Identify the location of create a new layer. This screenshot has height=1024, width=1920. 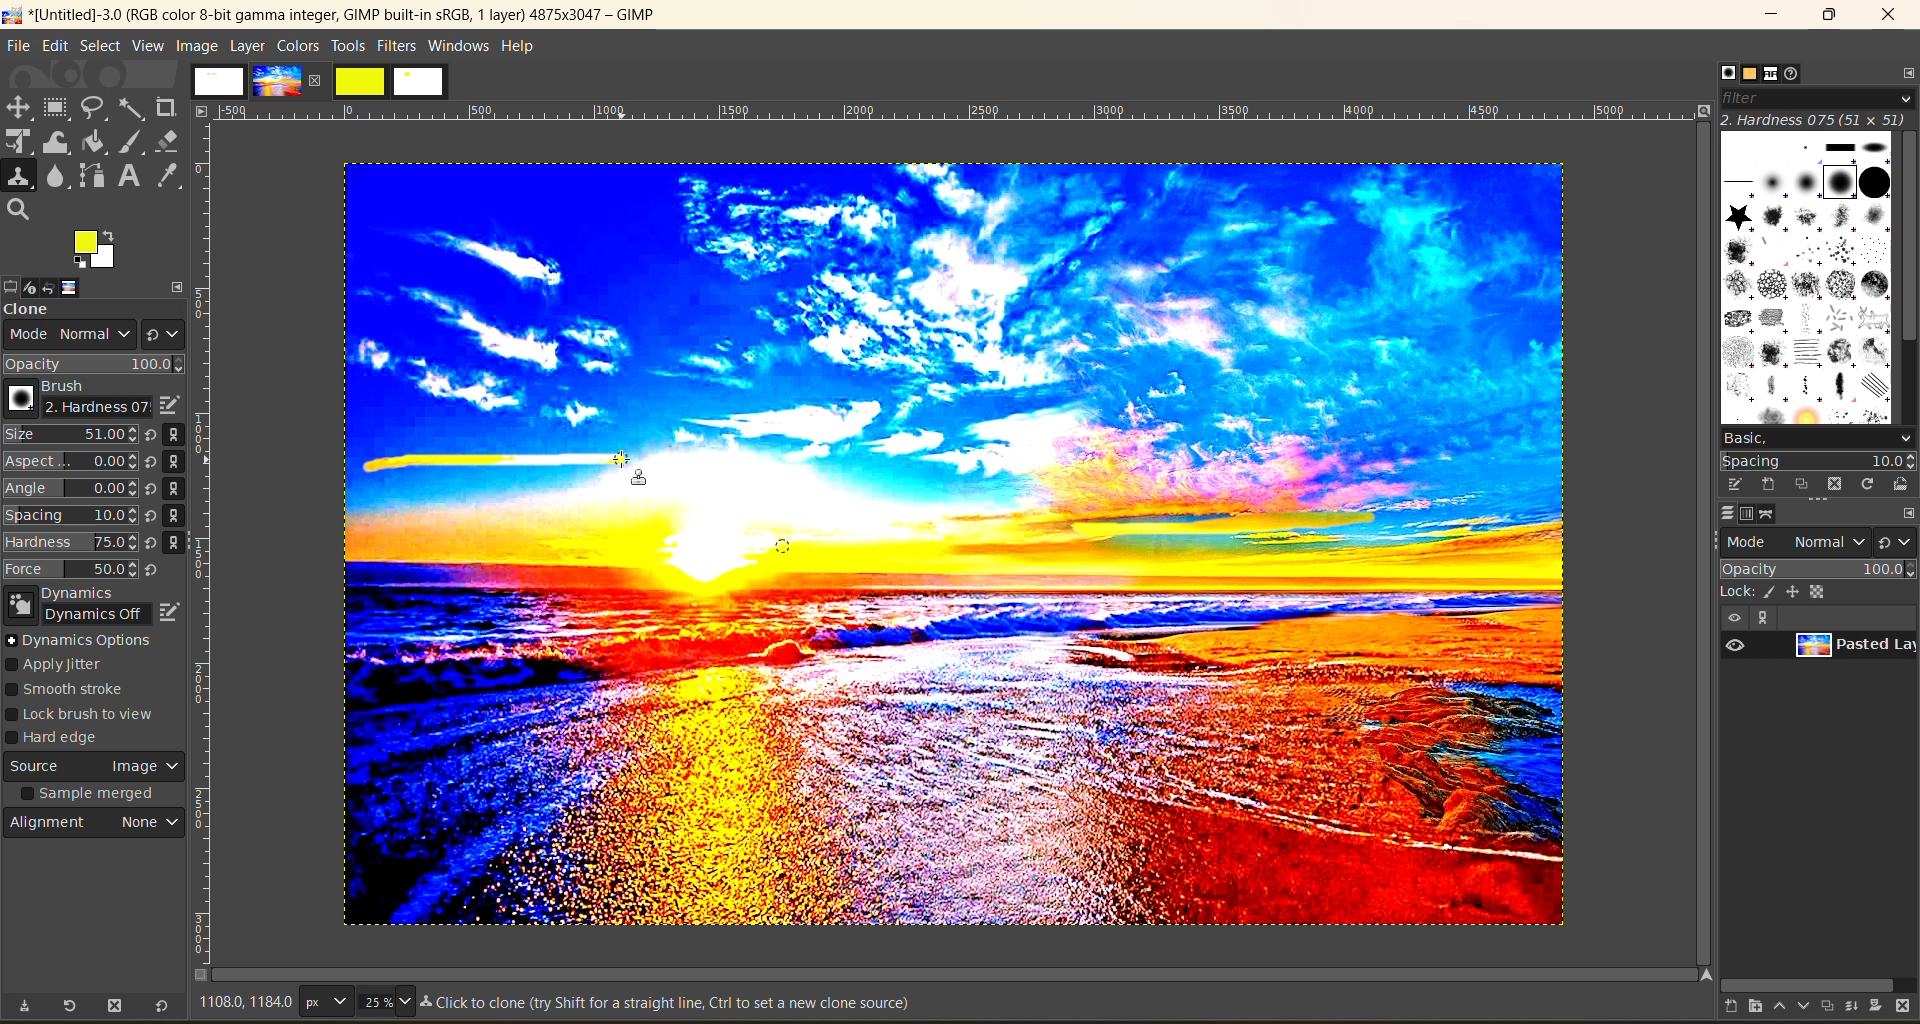
(1719, 1008).